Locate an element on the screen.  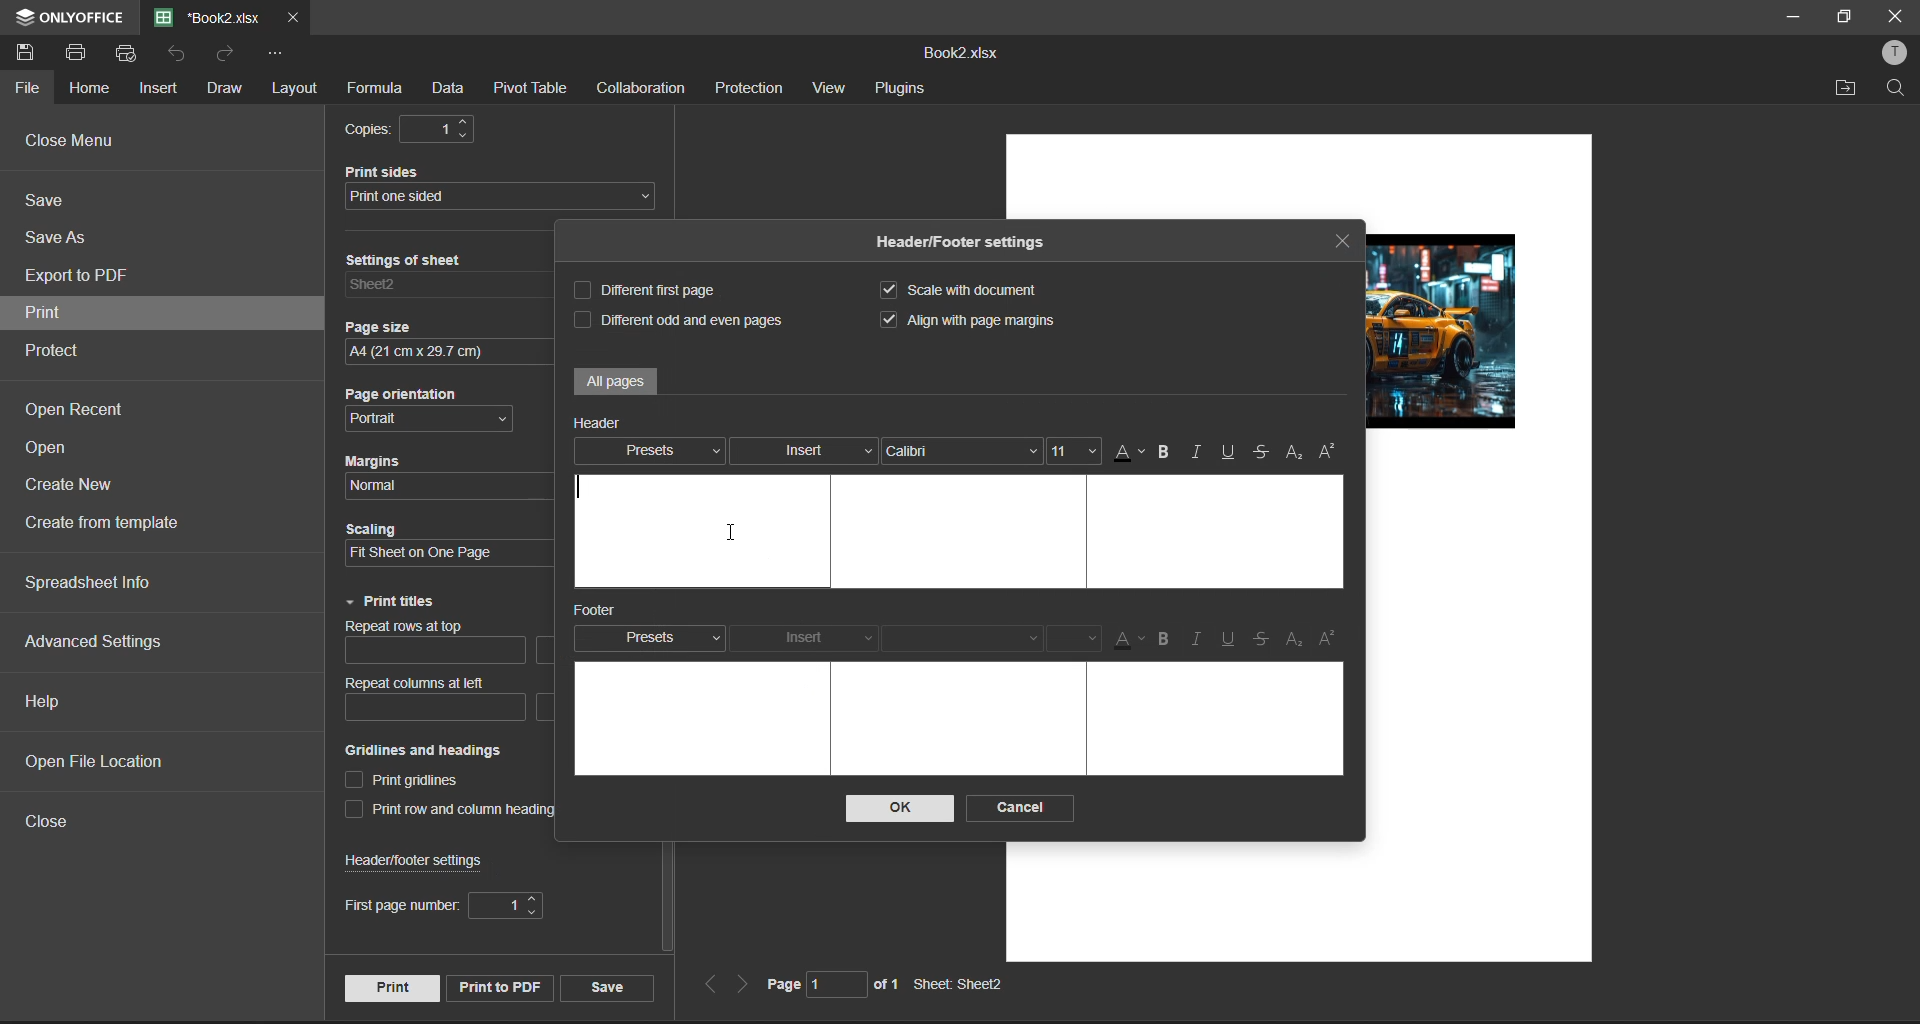
spreadsheet info is located at coordinates (89, 584).